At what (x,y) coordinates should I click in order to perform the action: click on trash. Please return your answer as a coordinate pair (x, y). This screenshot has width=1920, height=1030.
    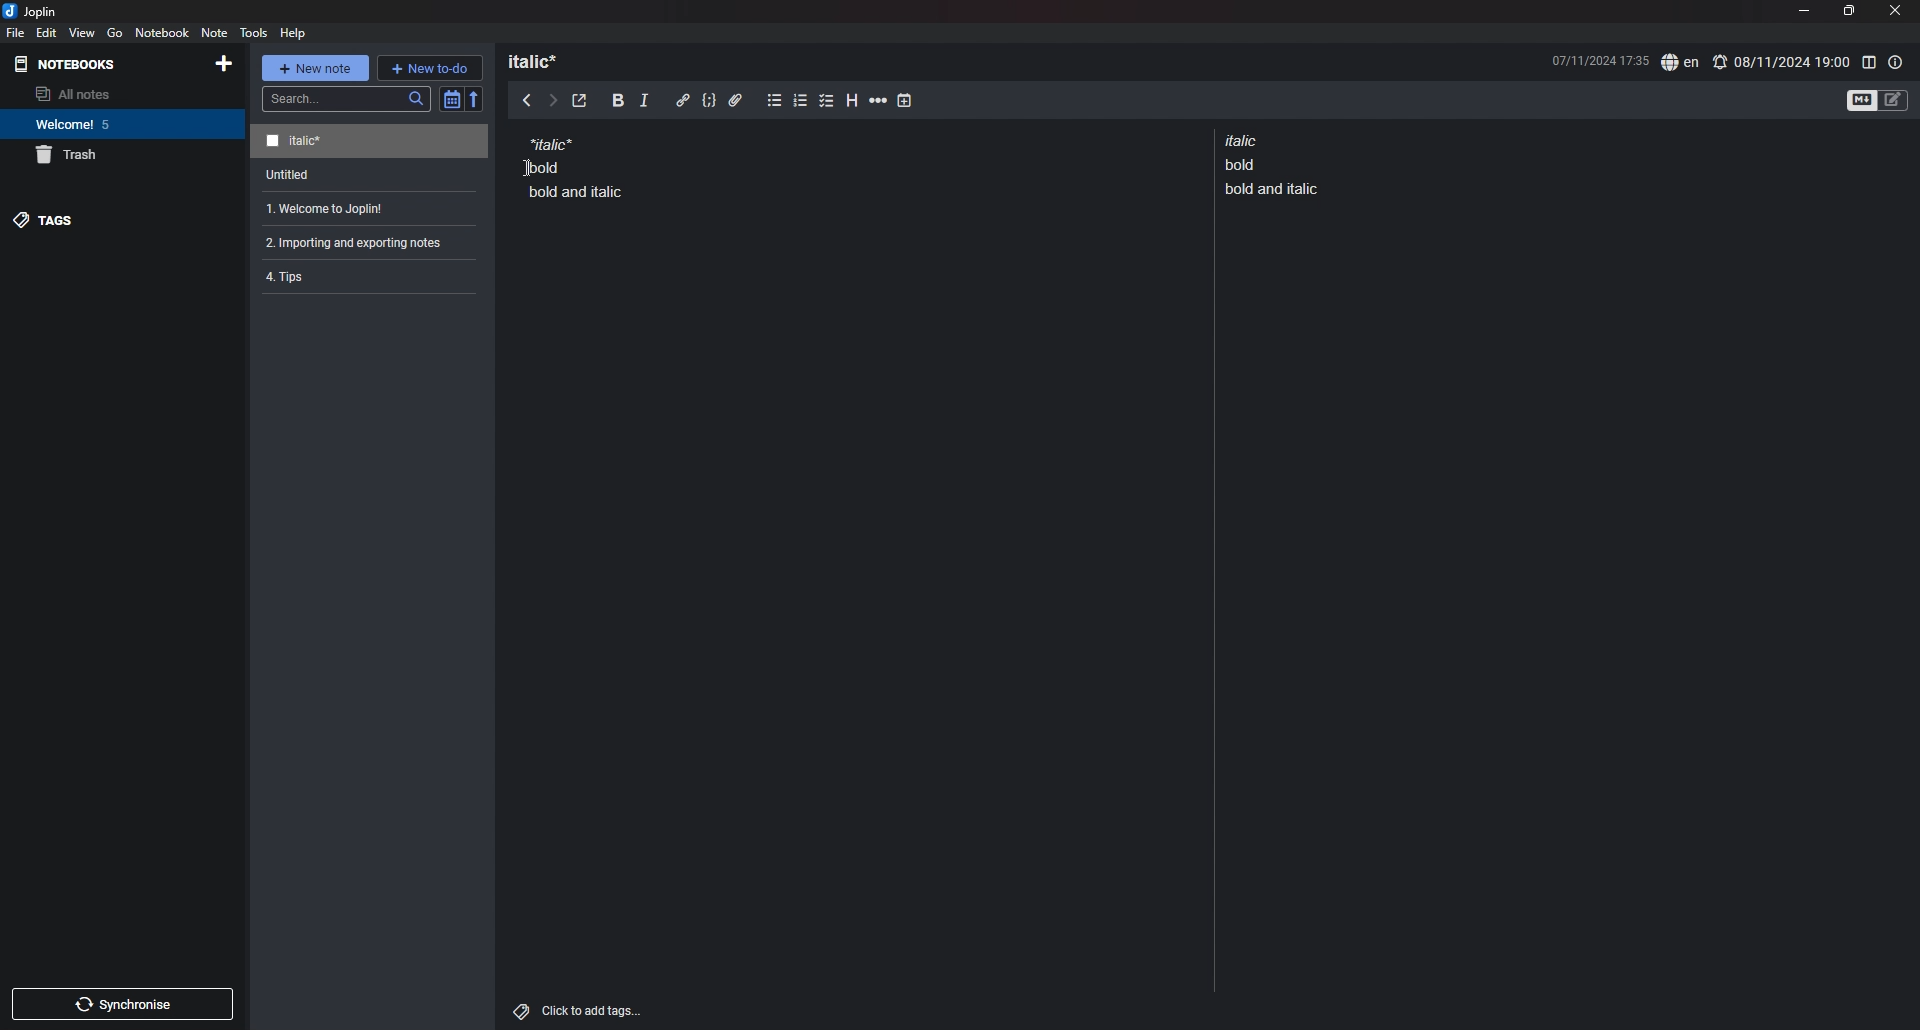
    Looking at the image, I should click on (123, 155).